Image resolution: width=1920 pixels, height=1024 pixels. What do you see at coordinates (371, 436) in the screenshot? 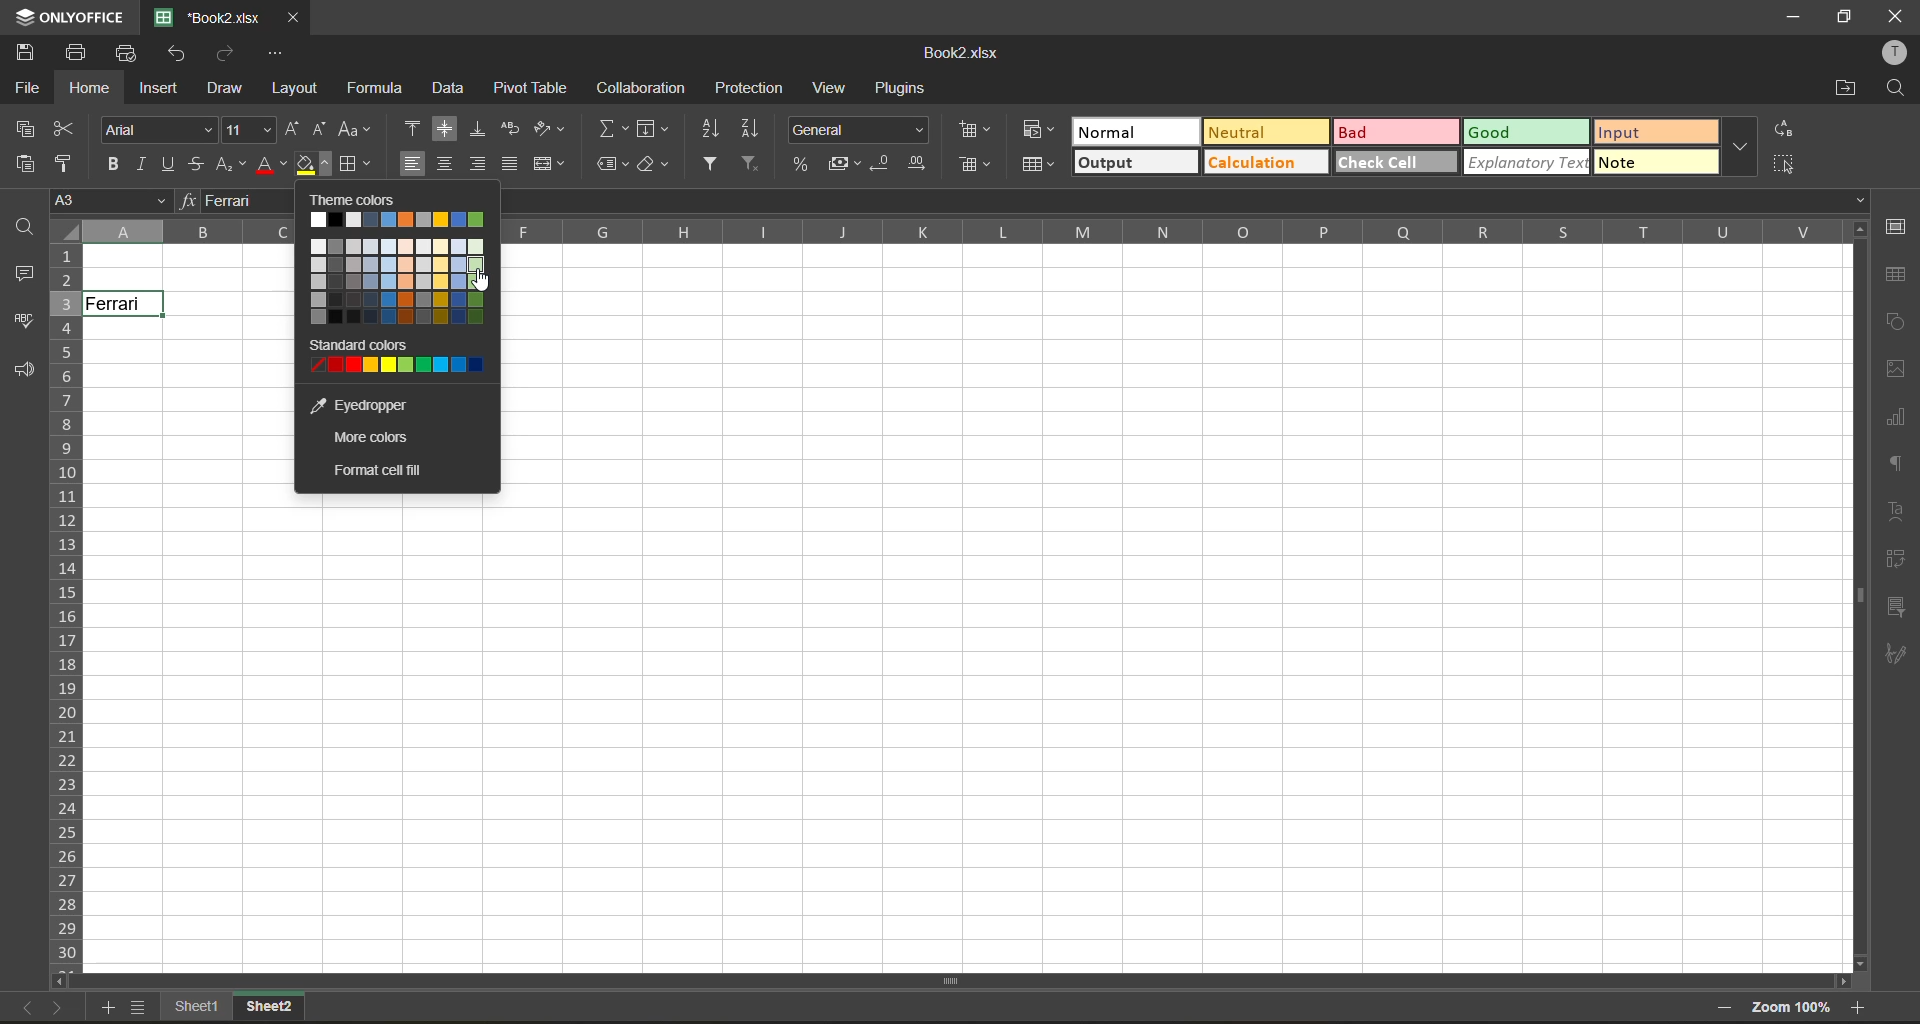
I see `more colors` at bounding box center [371, 436].